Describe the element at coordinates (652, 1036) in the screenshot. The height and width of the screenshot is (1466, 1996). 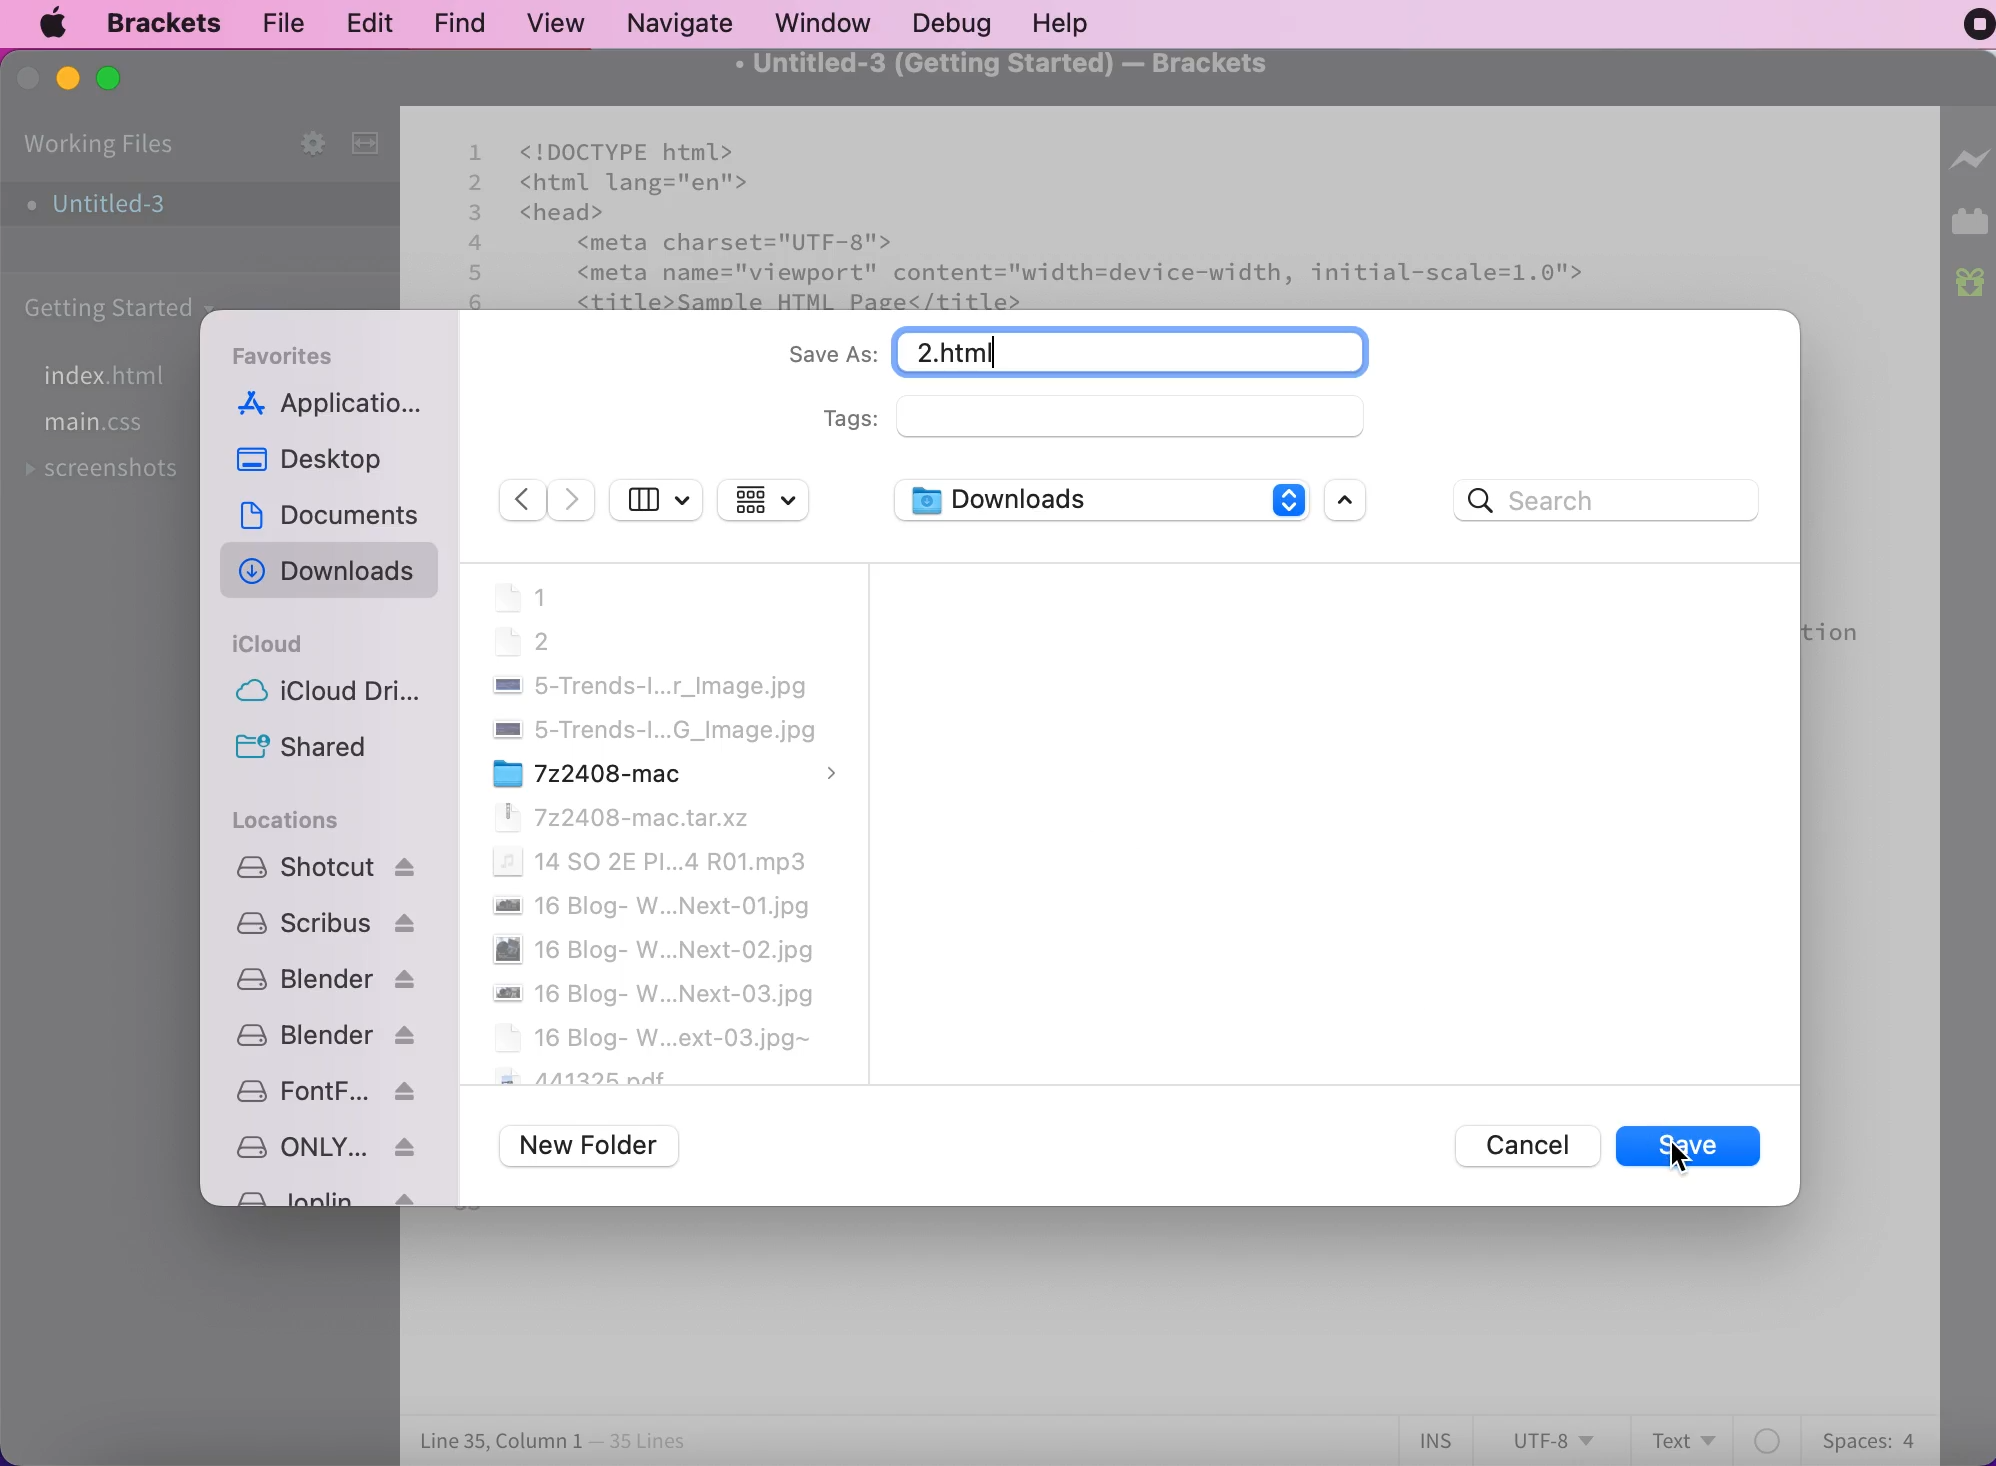
I see `16 Blog-W...ext-03.jpg~` at that location.